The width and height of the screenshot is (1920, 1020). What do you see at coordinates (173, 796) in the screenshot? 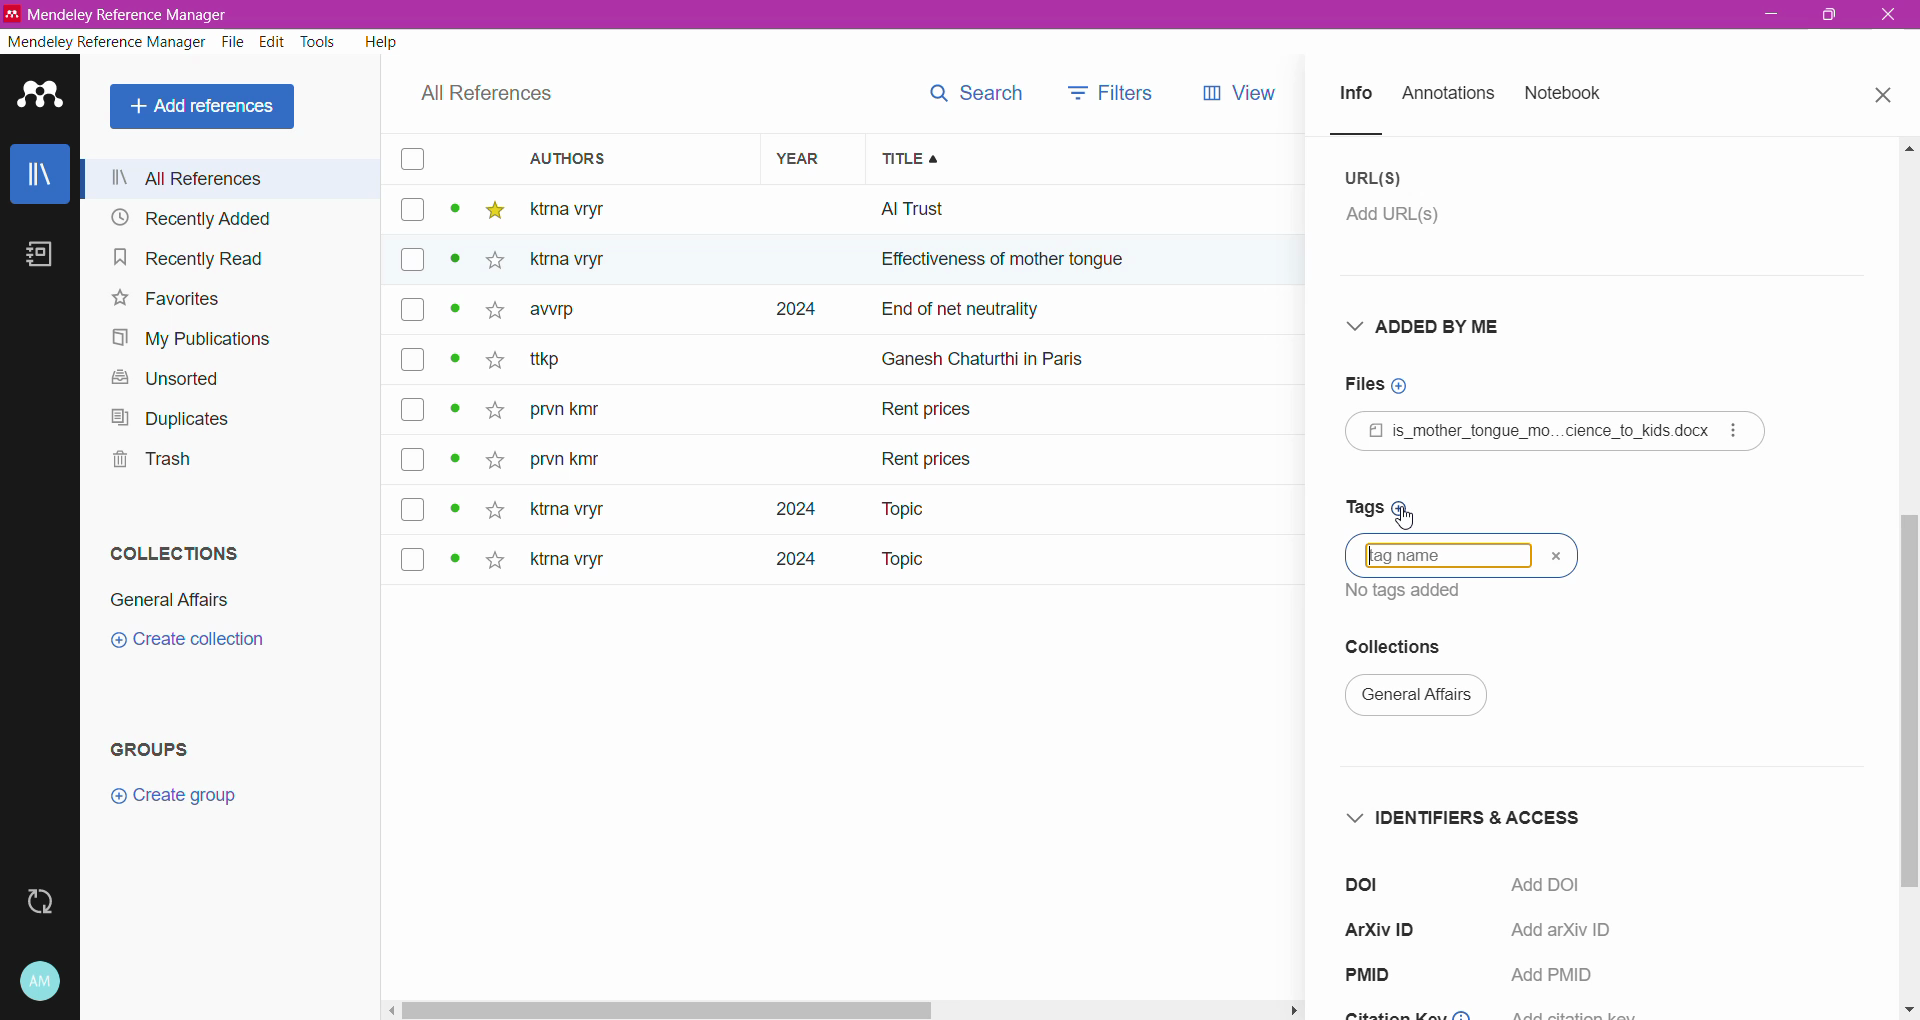
I see `Create group` at bounding box center [173, 796].